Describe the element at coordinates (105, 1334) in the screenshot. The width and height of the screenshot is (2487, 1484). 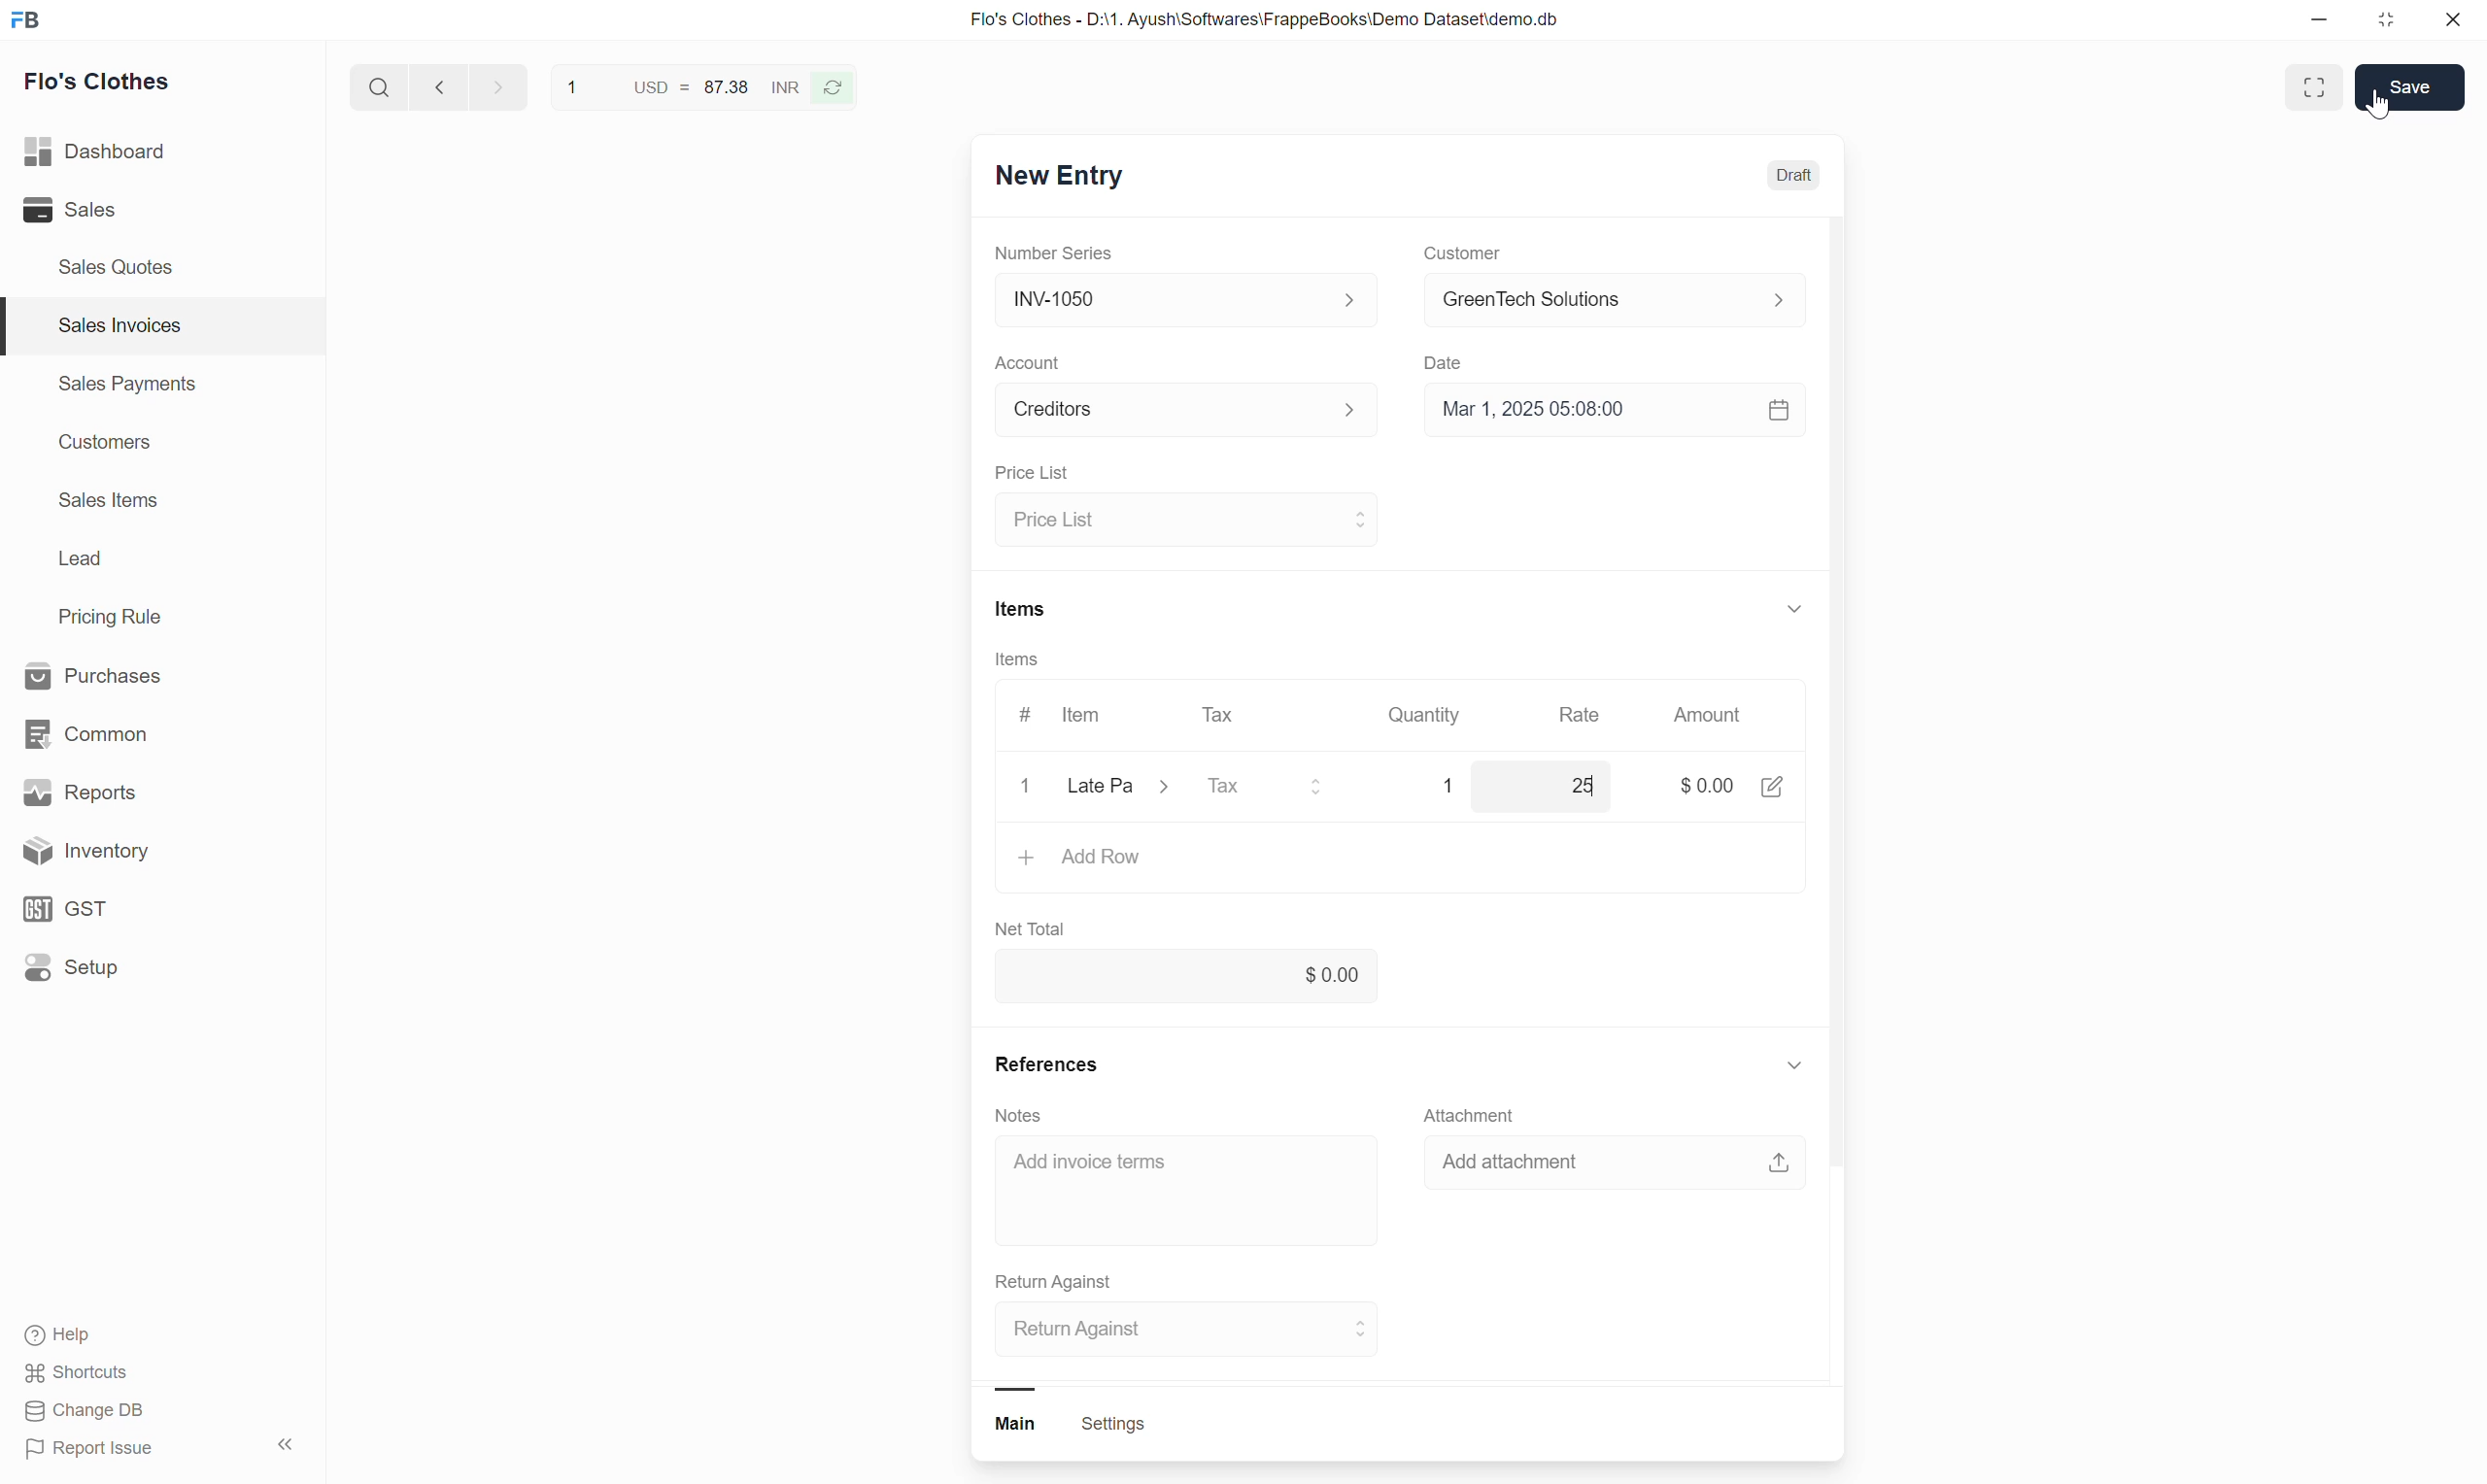
I see `Help` at that location.